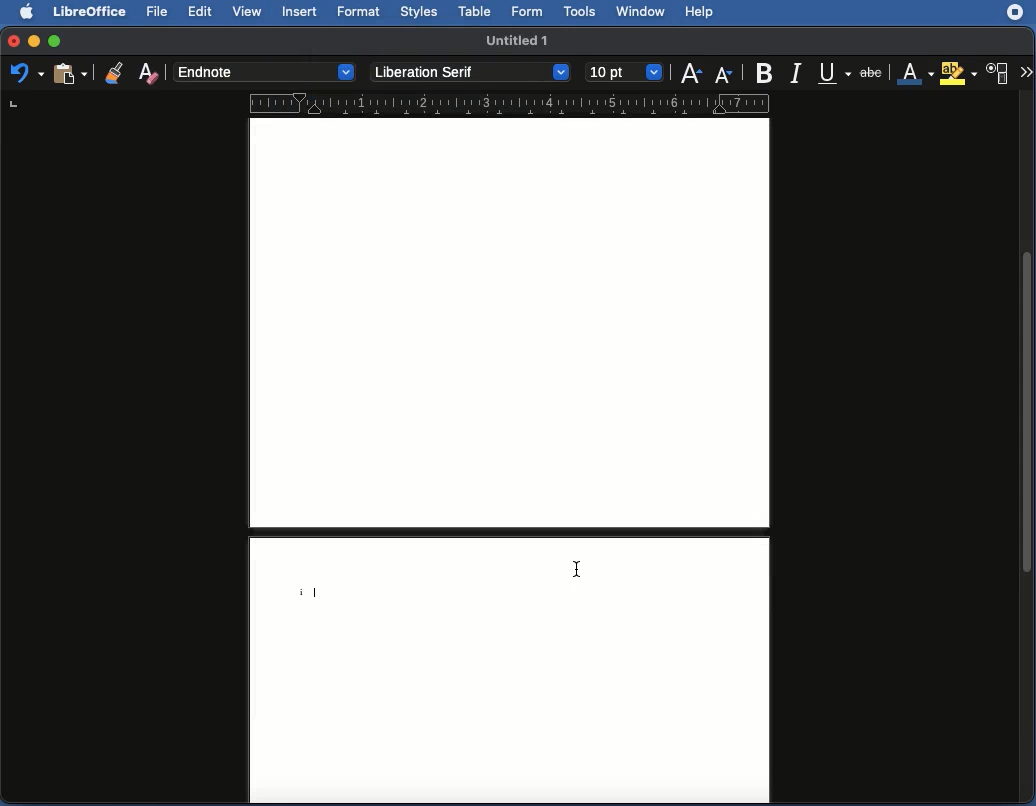  What do you see at coordinates (24, 12) in the screenshot?
I see `Apple Logo` at bounding box center [24, 12].